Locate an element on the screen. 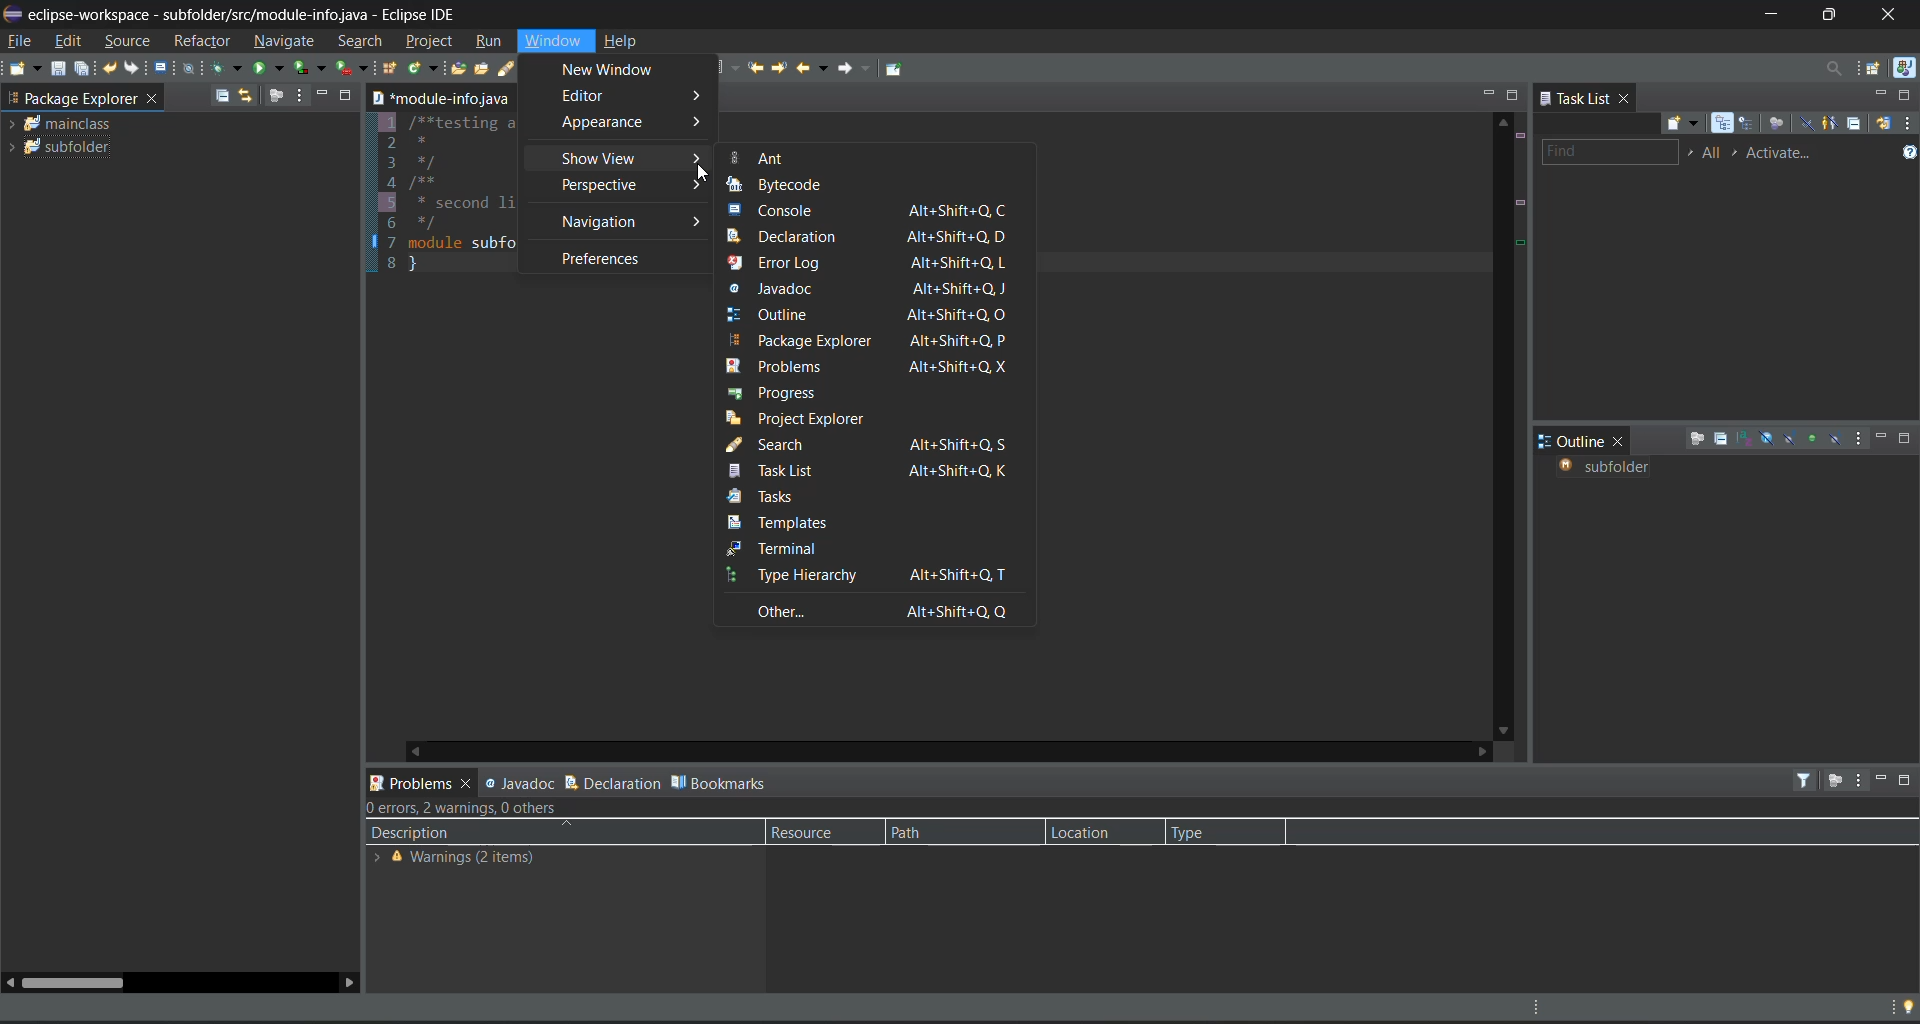 Image resolution: width=1920 pixels, height=1024 pixels. open task is located at coordinates (486, 69).